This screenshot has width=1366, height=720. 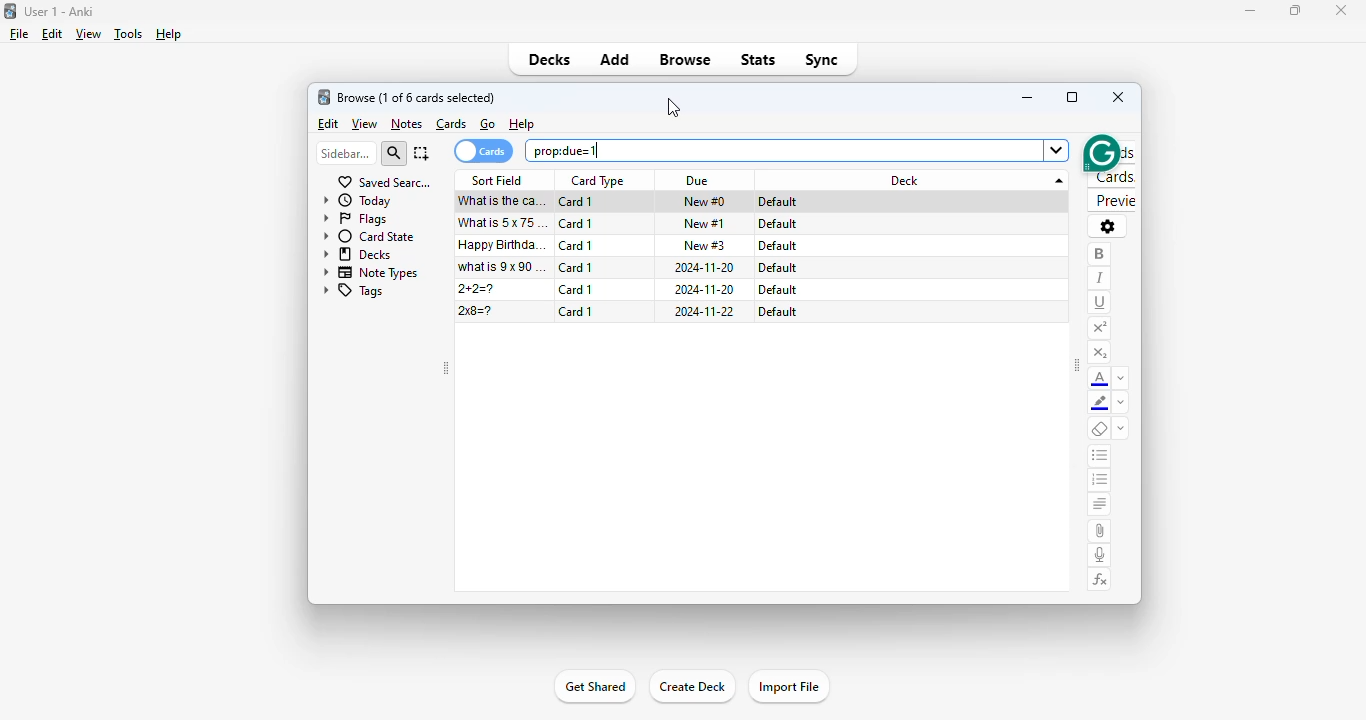 What do you see at coordinates (1122, 377) in the screenshot?
I see `change color` at bounding box center [1122, 377].